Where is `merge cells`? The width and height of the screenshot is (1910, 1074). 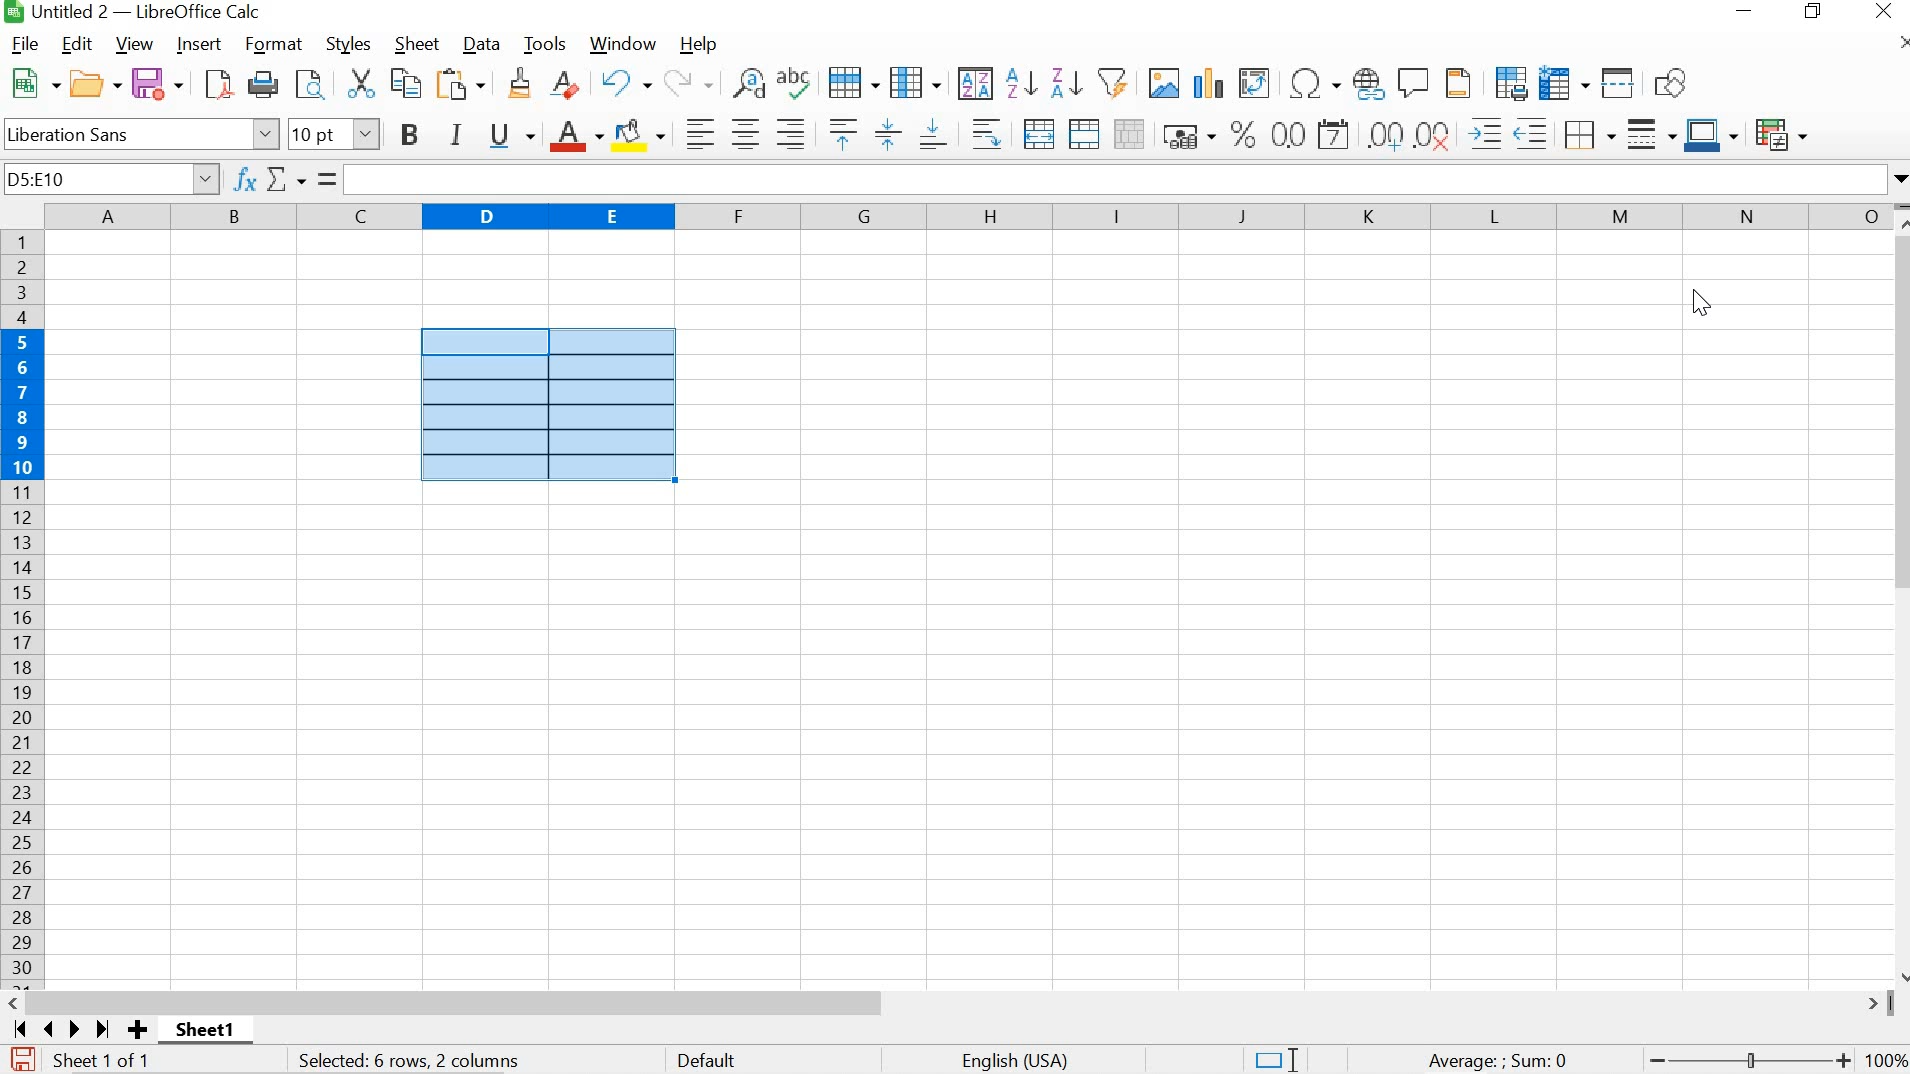
merge cells is located at coordinates (1082, 133).